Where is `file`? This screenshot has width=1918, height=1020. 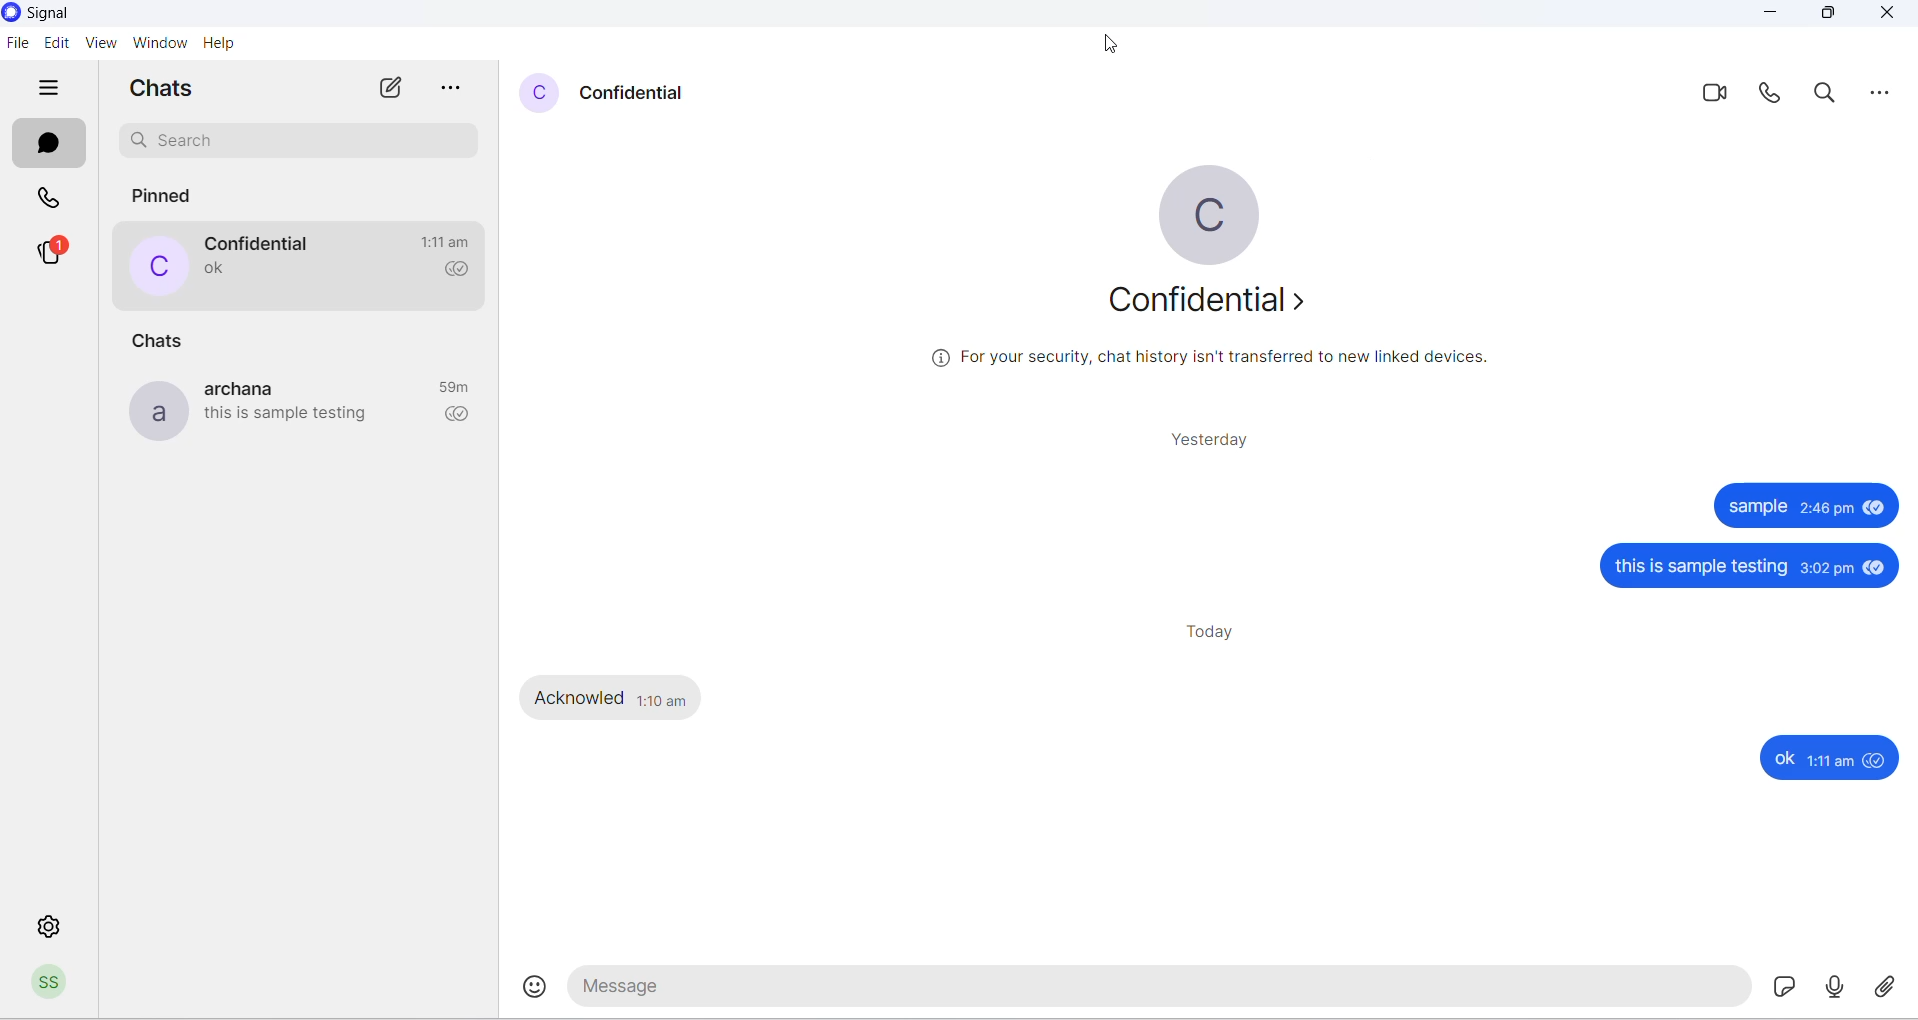 file is located at coordinates (19, 44).